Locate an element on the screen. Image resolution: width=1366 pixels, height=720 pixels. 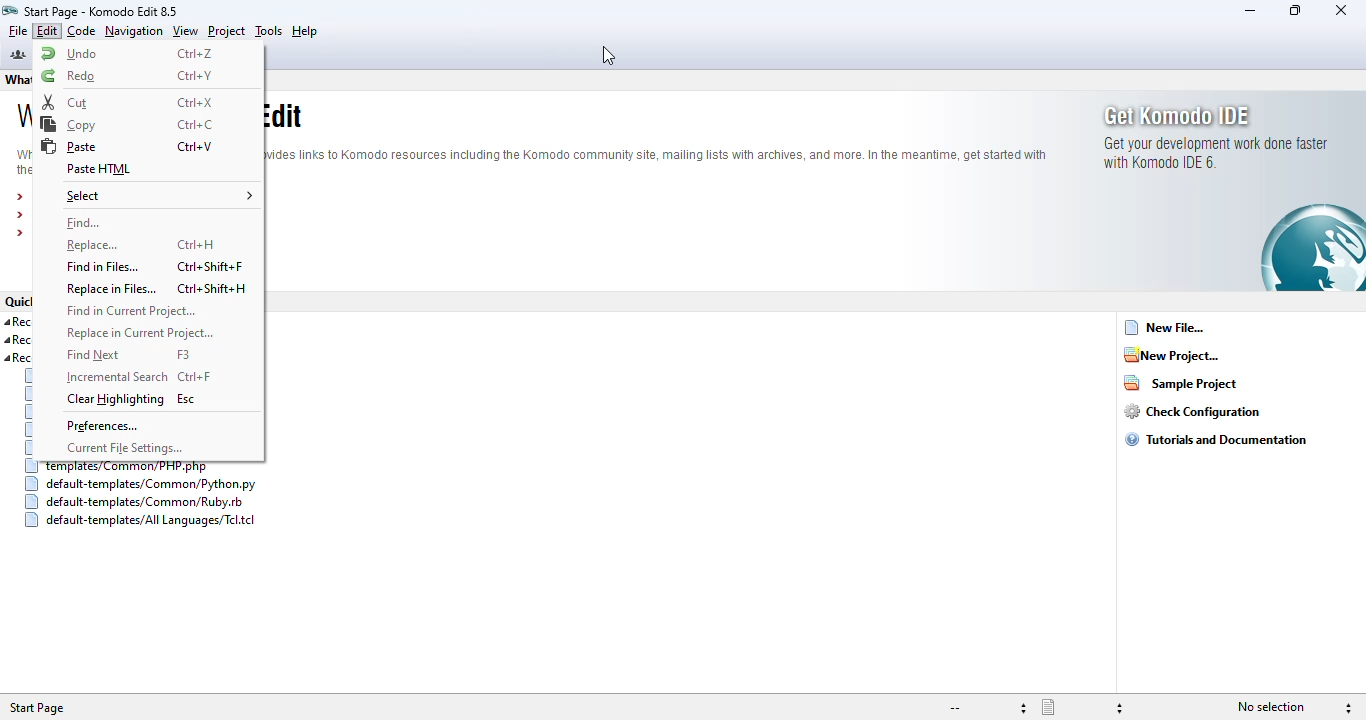
Start Page is located at coordinates (36, 707).